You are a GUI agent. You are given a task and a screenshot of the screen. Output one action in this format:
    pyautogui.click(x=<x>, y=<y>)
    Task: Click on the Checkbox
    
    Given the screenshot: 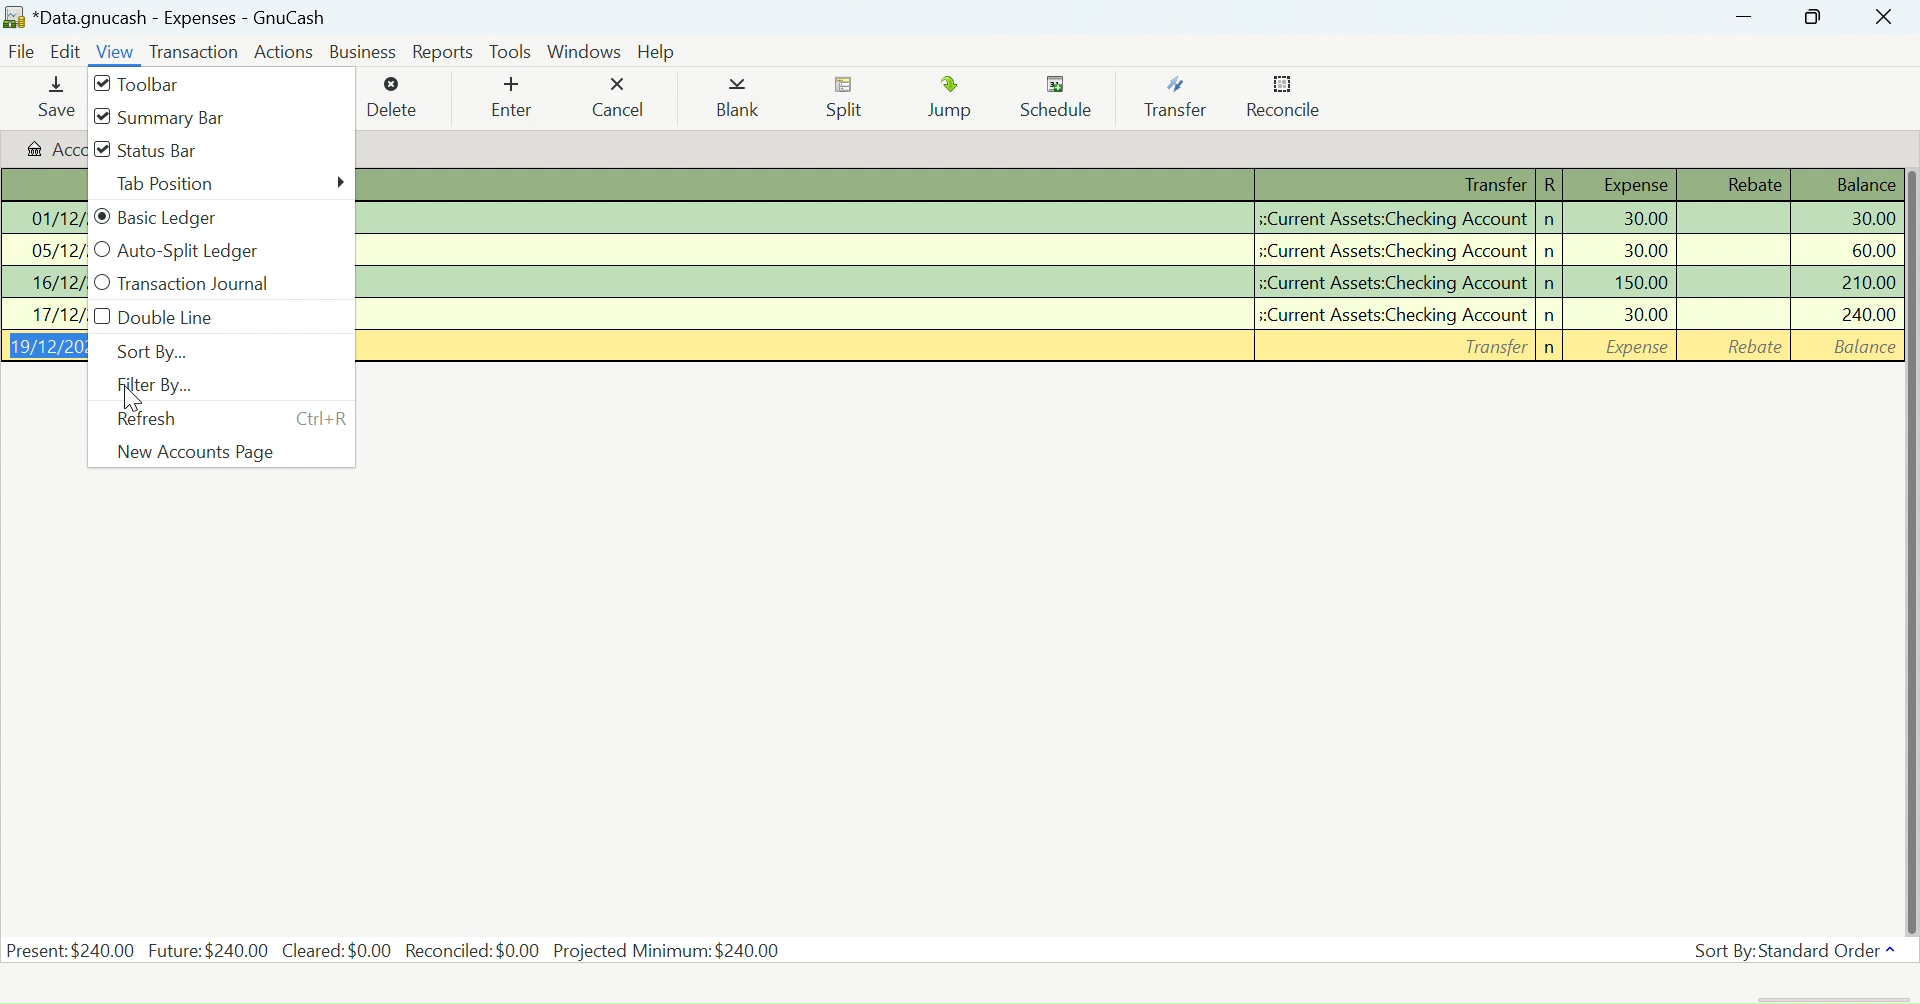 What is the action you would take?
    pyautogui.click(x=101, y=250)
    